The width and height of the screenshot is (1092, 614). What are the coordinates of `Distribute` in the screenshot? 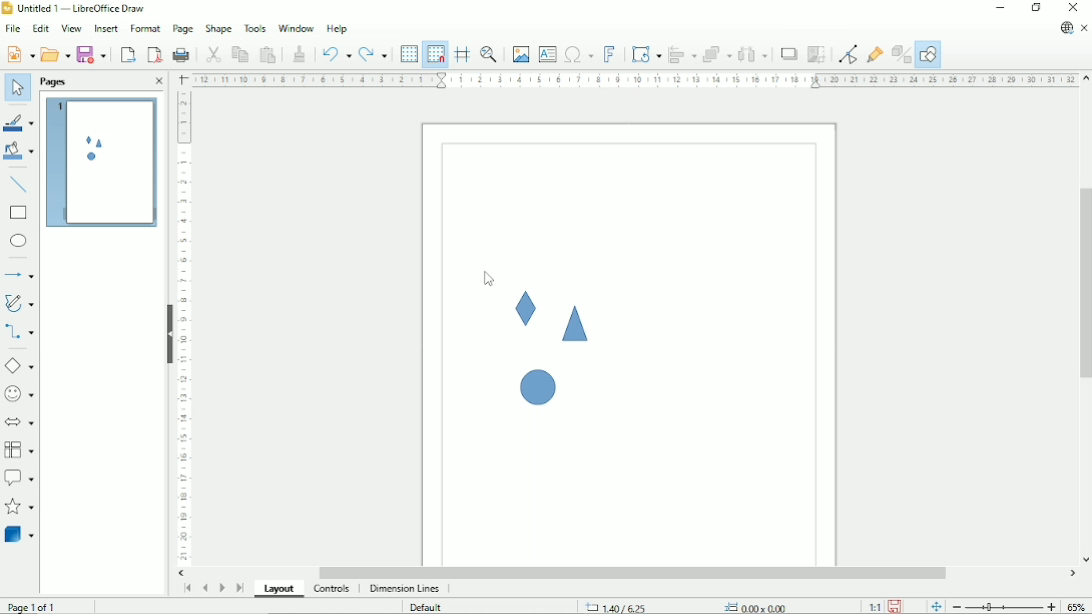 It's located at (753, 54).